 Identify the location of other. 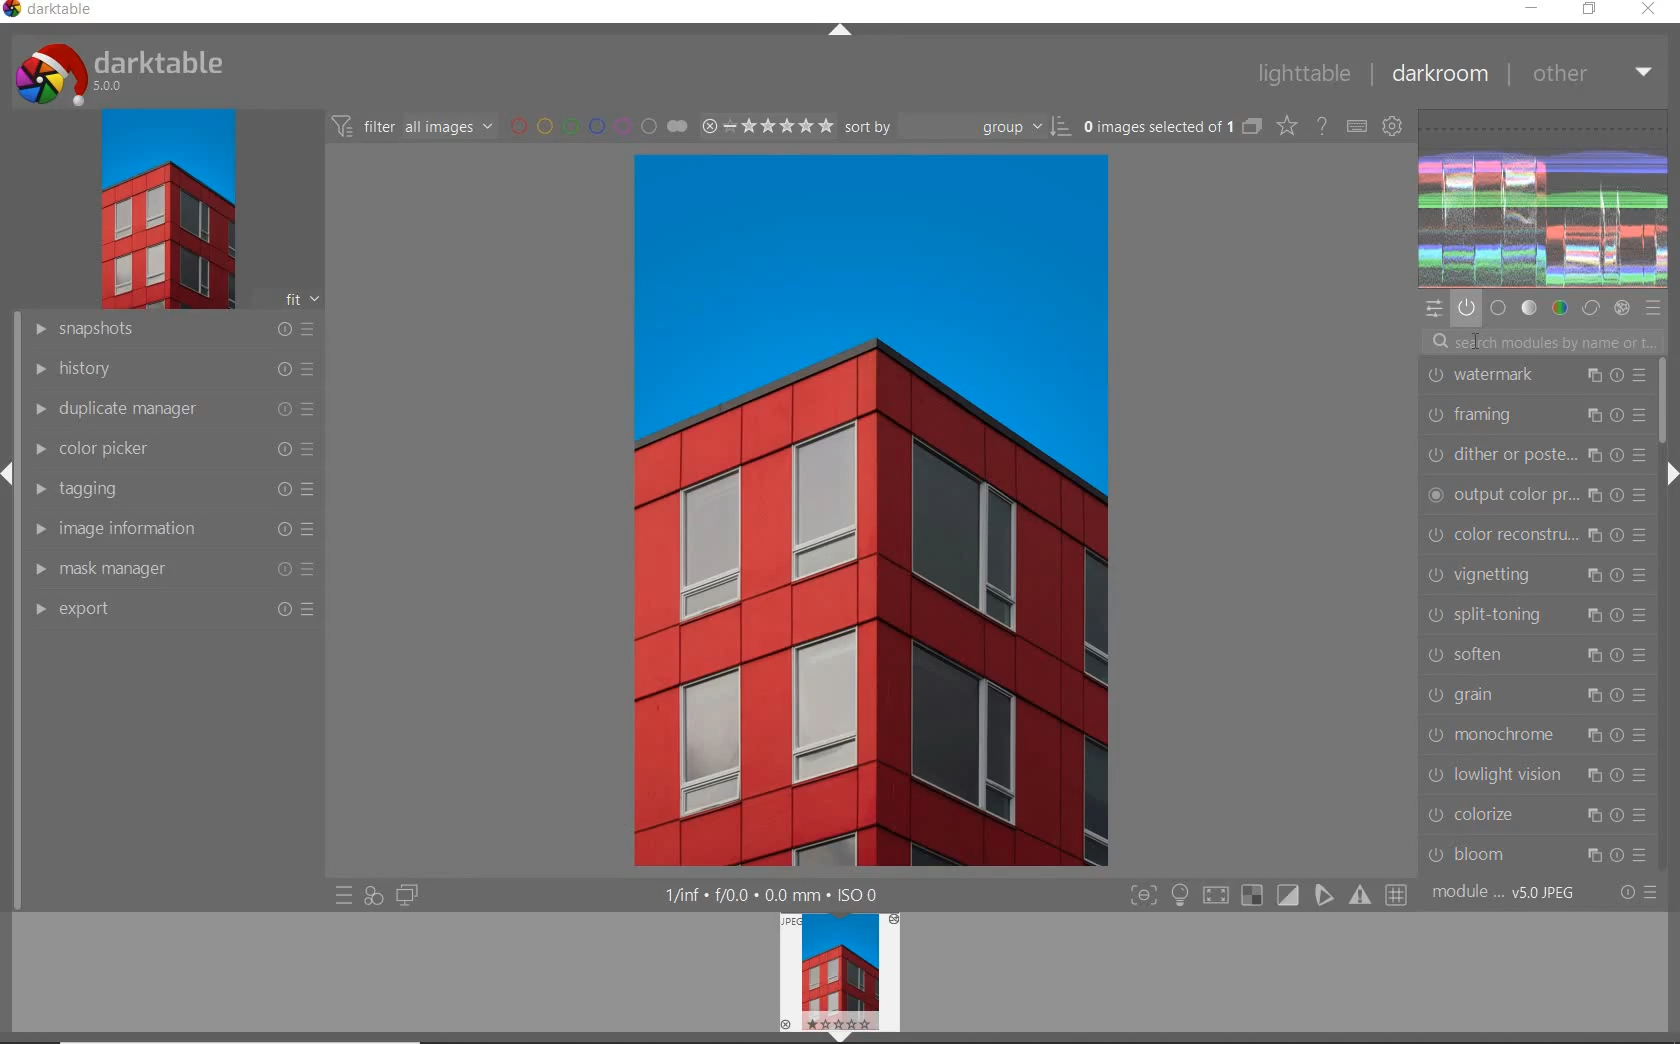
(1590, 75).